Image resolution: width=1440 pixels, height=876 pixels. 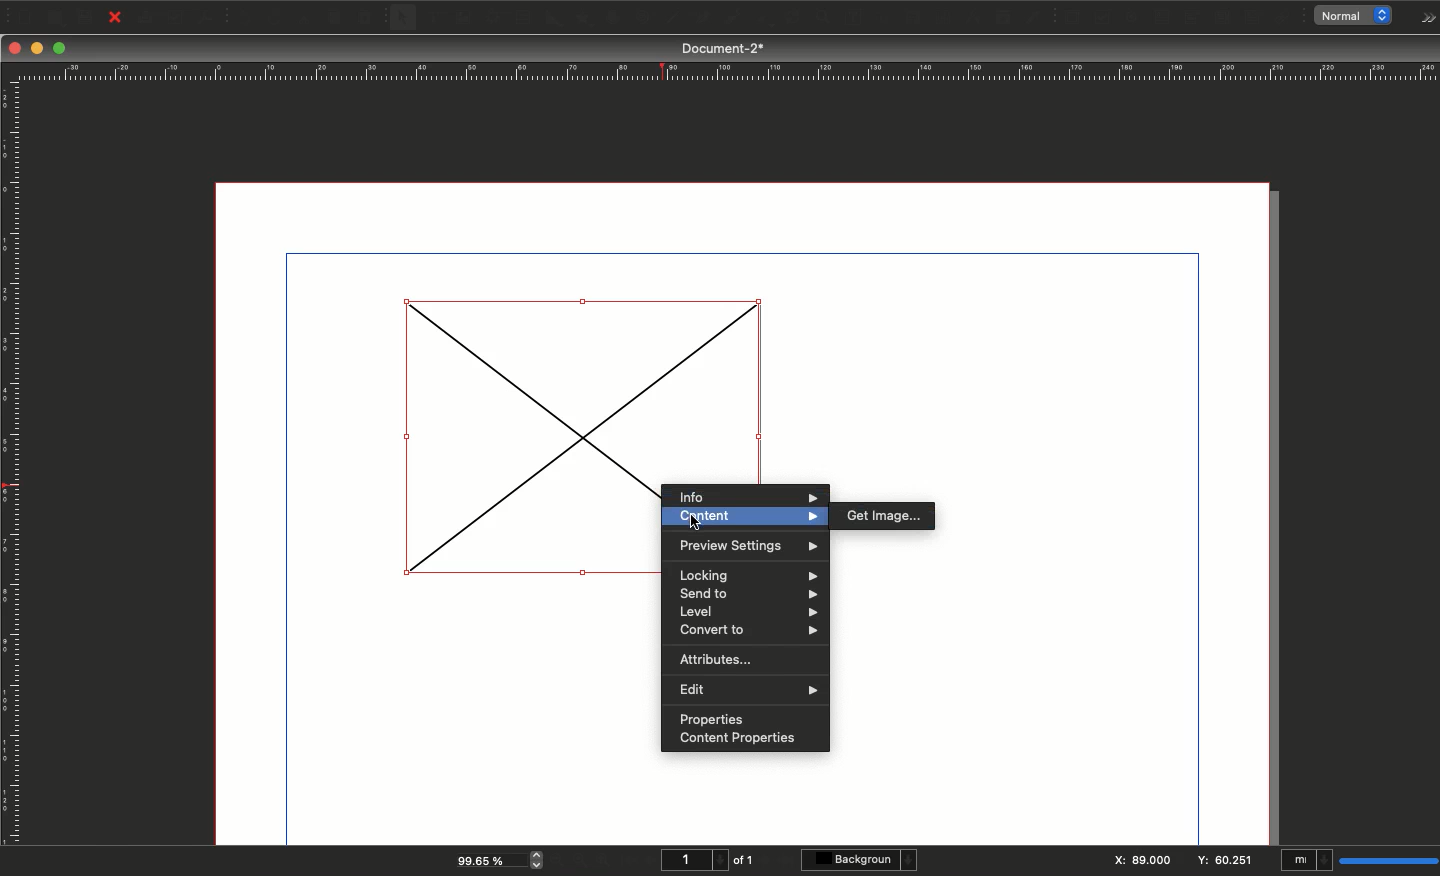 I want to click on Convert to, so click(x=746, y=630).